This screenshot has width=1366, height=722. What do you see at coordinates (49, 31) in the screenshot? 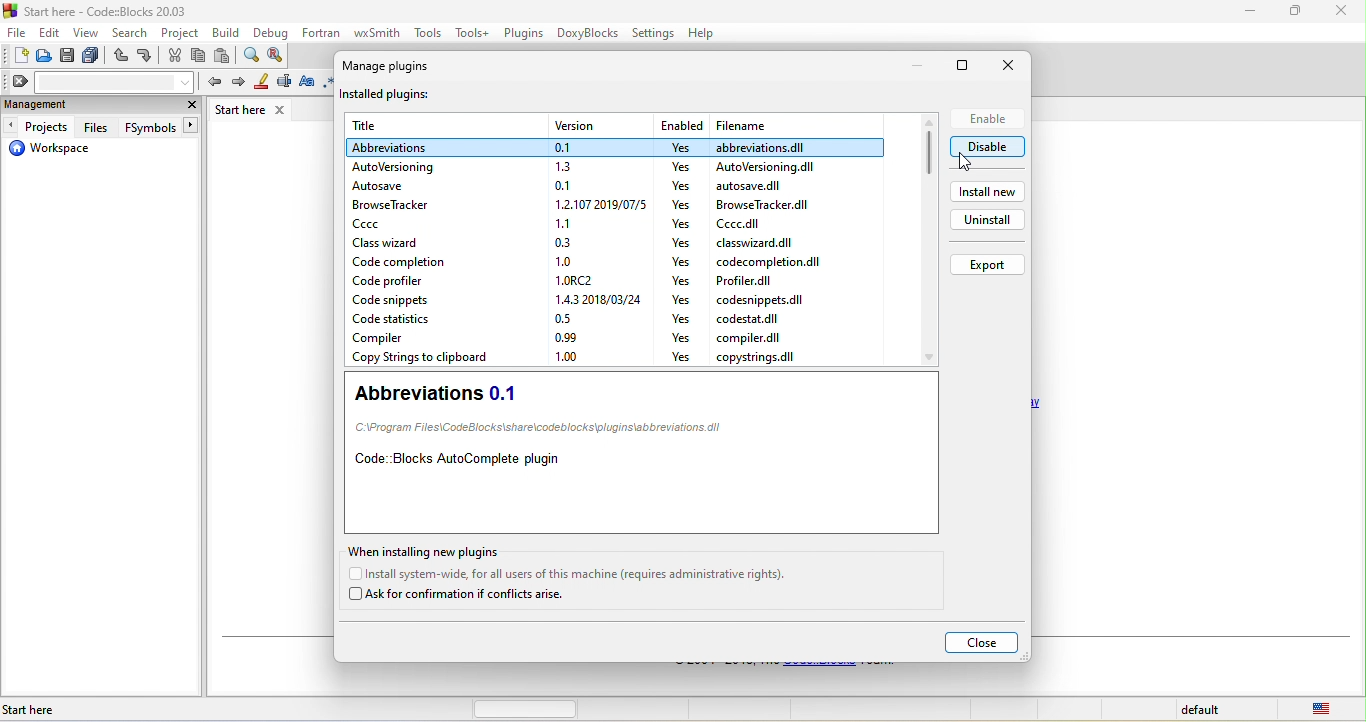
I see `edit` at bounding box center [49, 31].